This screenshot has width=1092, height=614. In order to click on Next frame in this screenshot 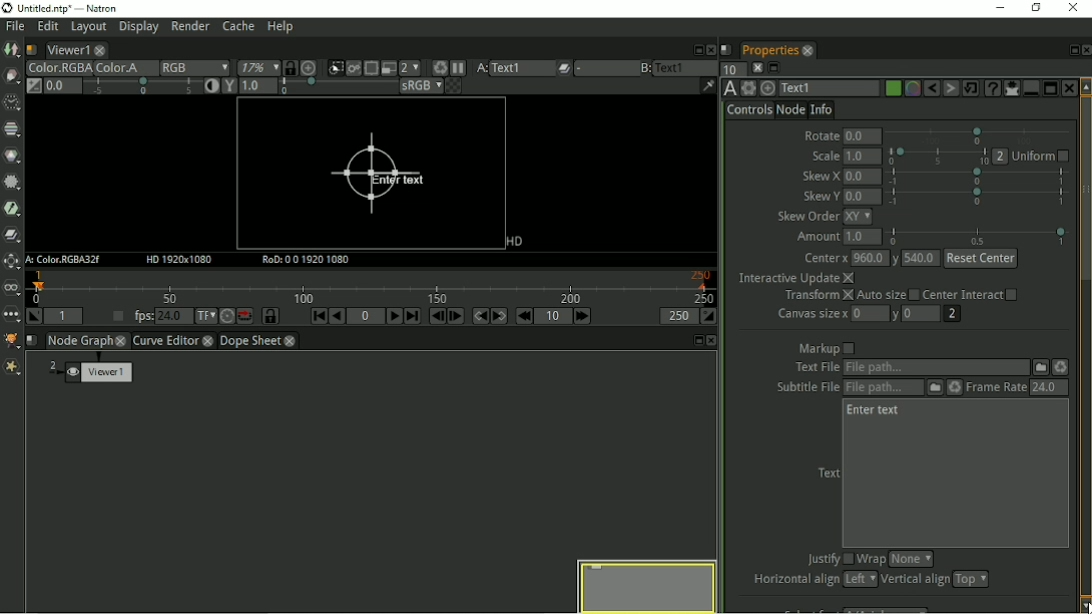, I will do `click(455, 316)`.